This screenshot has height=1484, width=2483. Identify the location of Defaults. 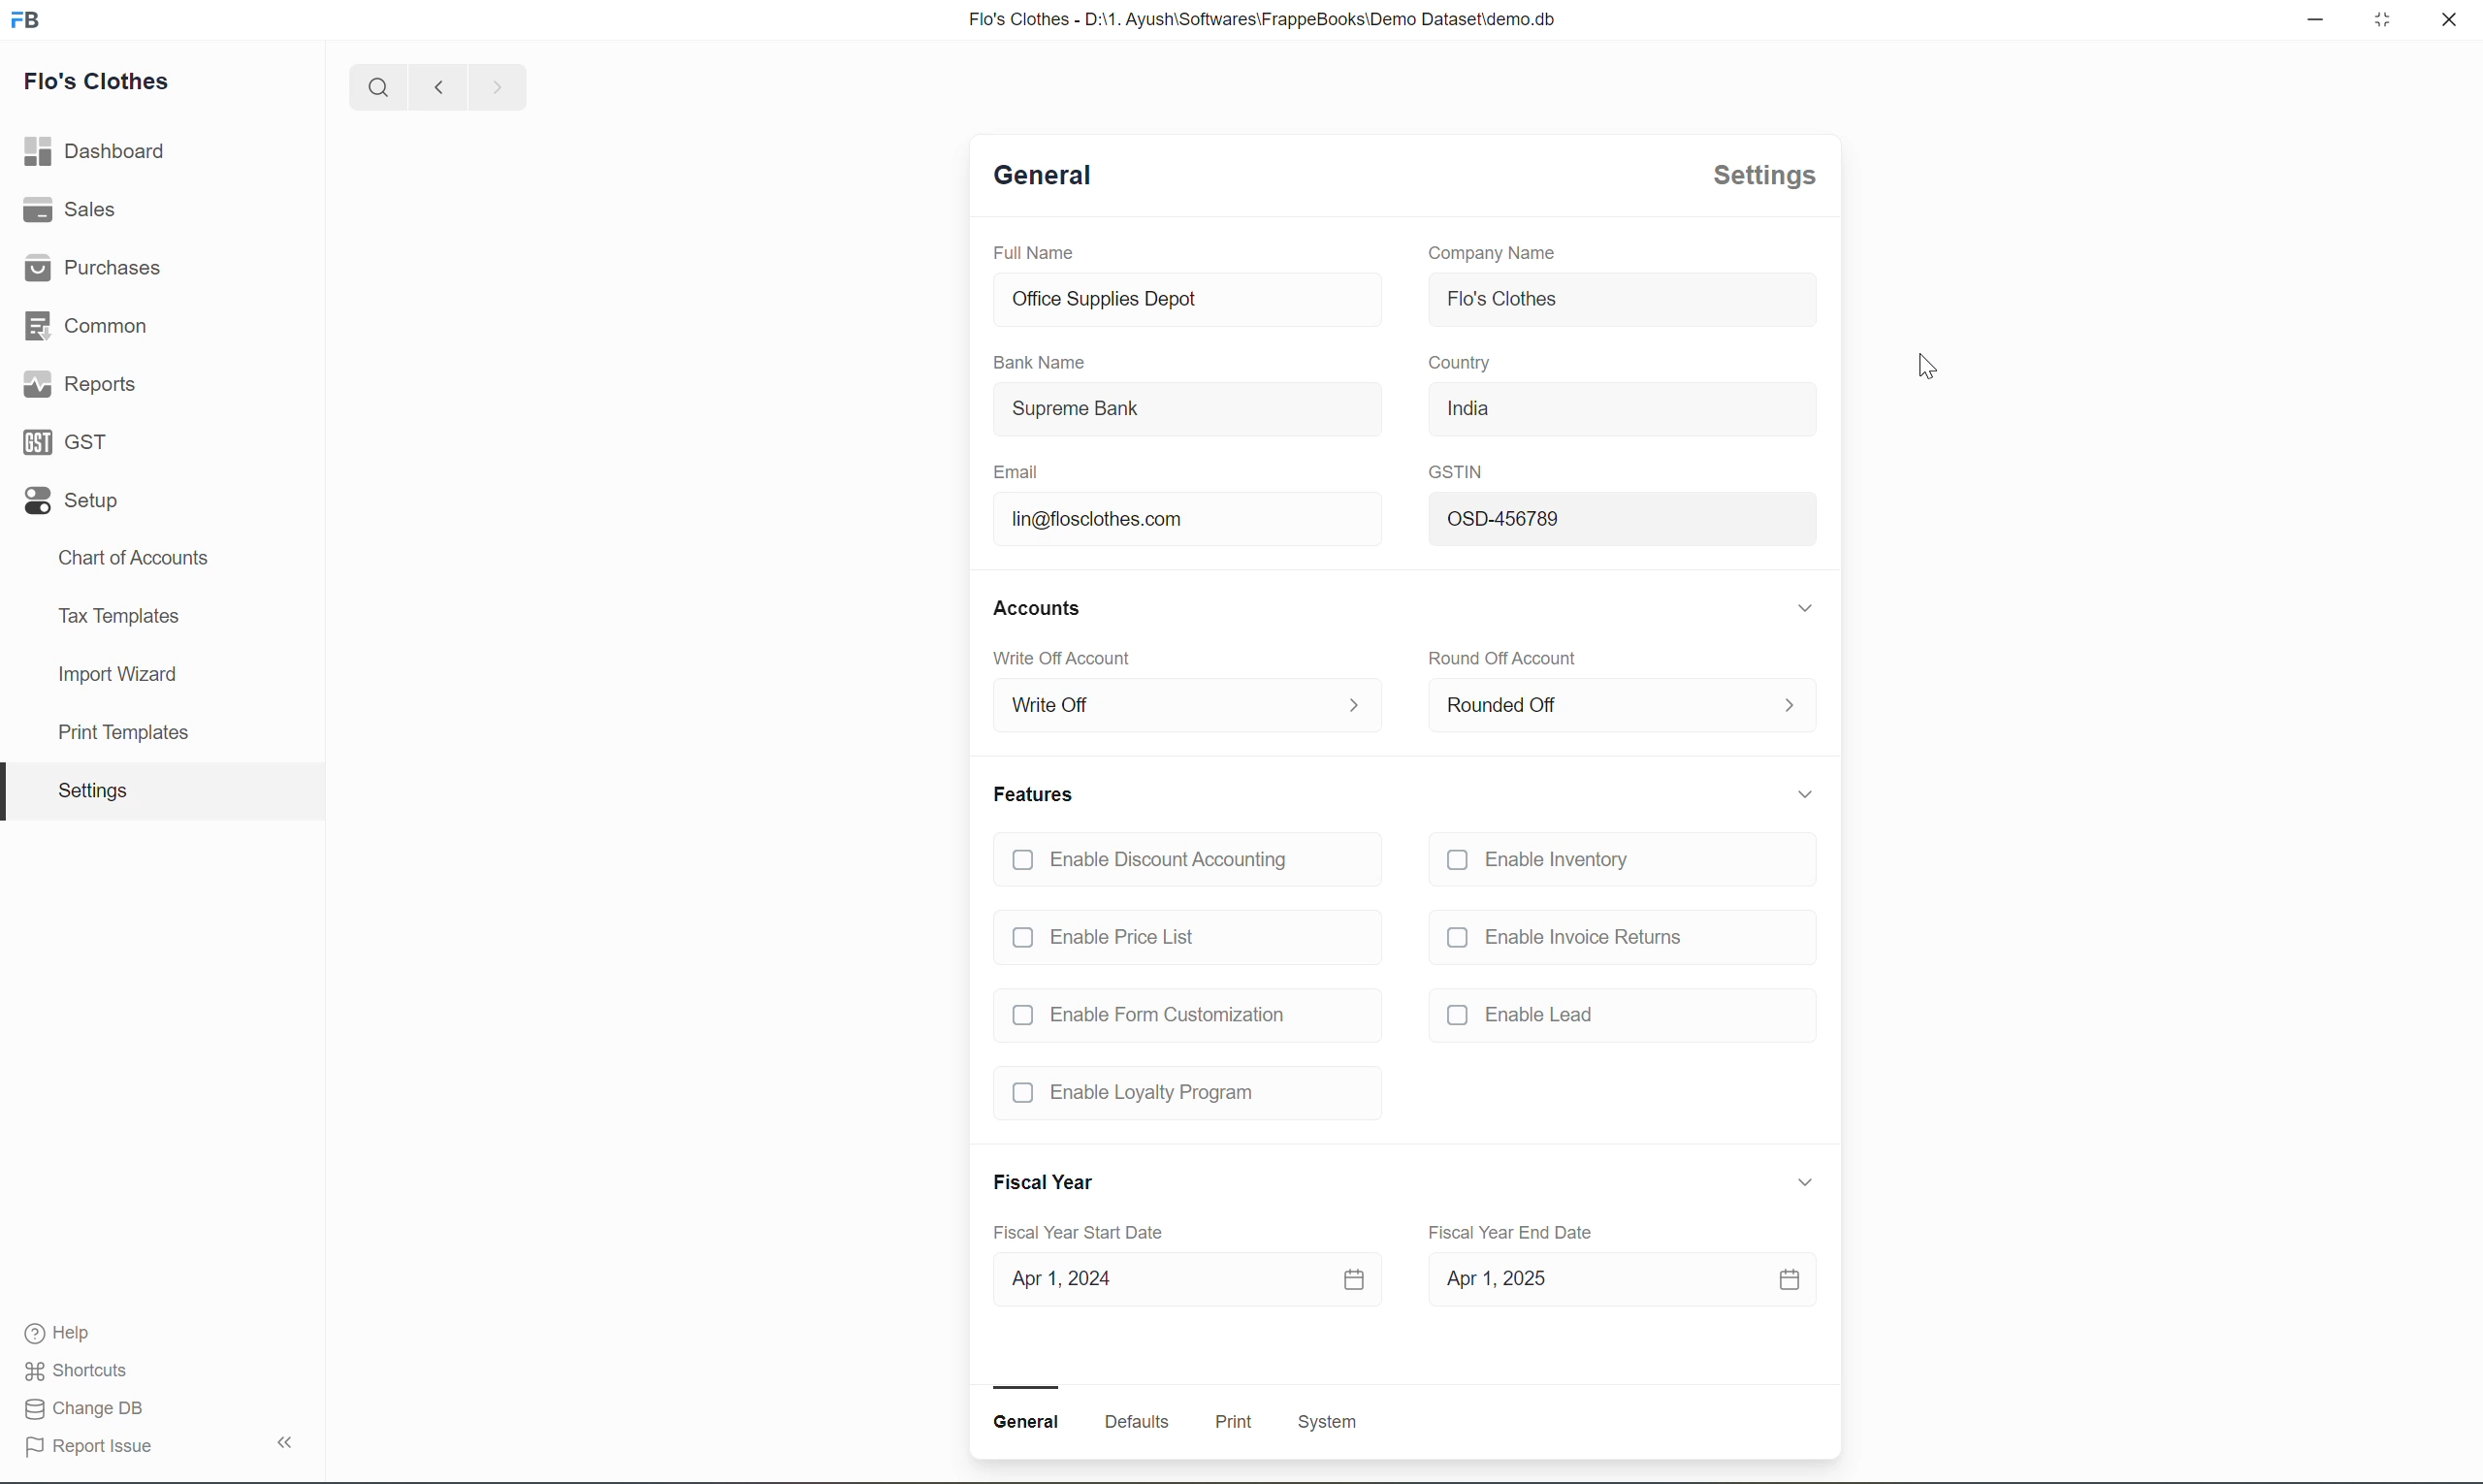
(1136, 1421).